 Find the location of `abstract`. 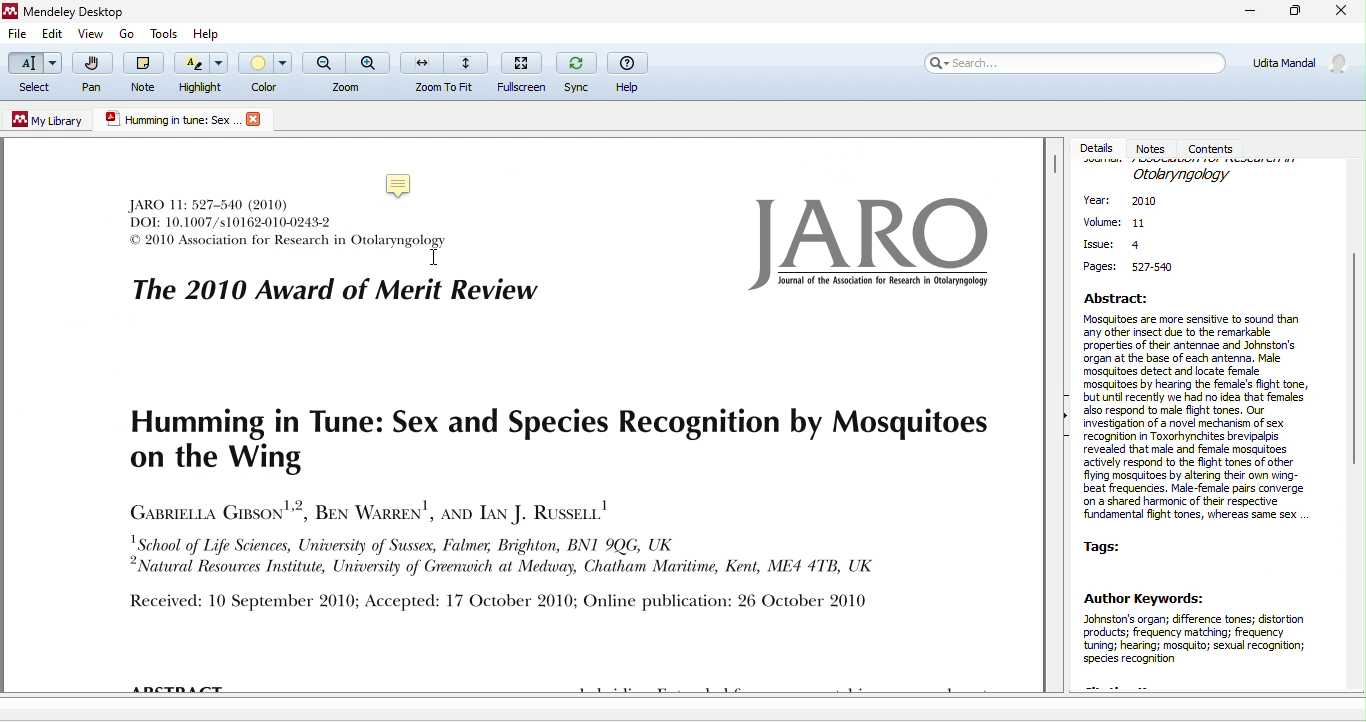

abstract is located at coordinates (1201, 408).